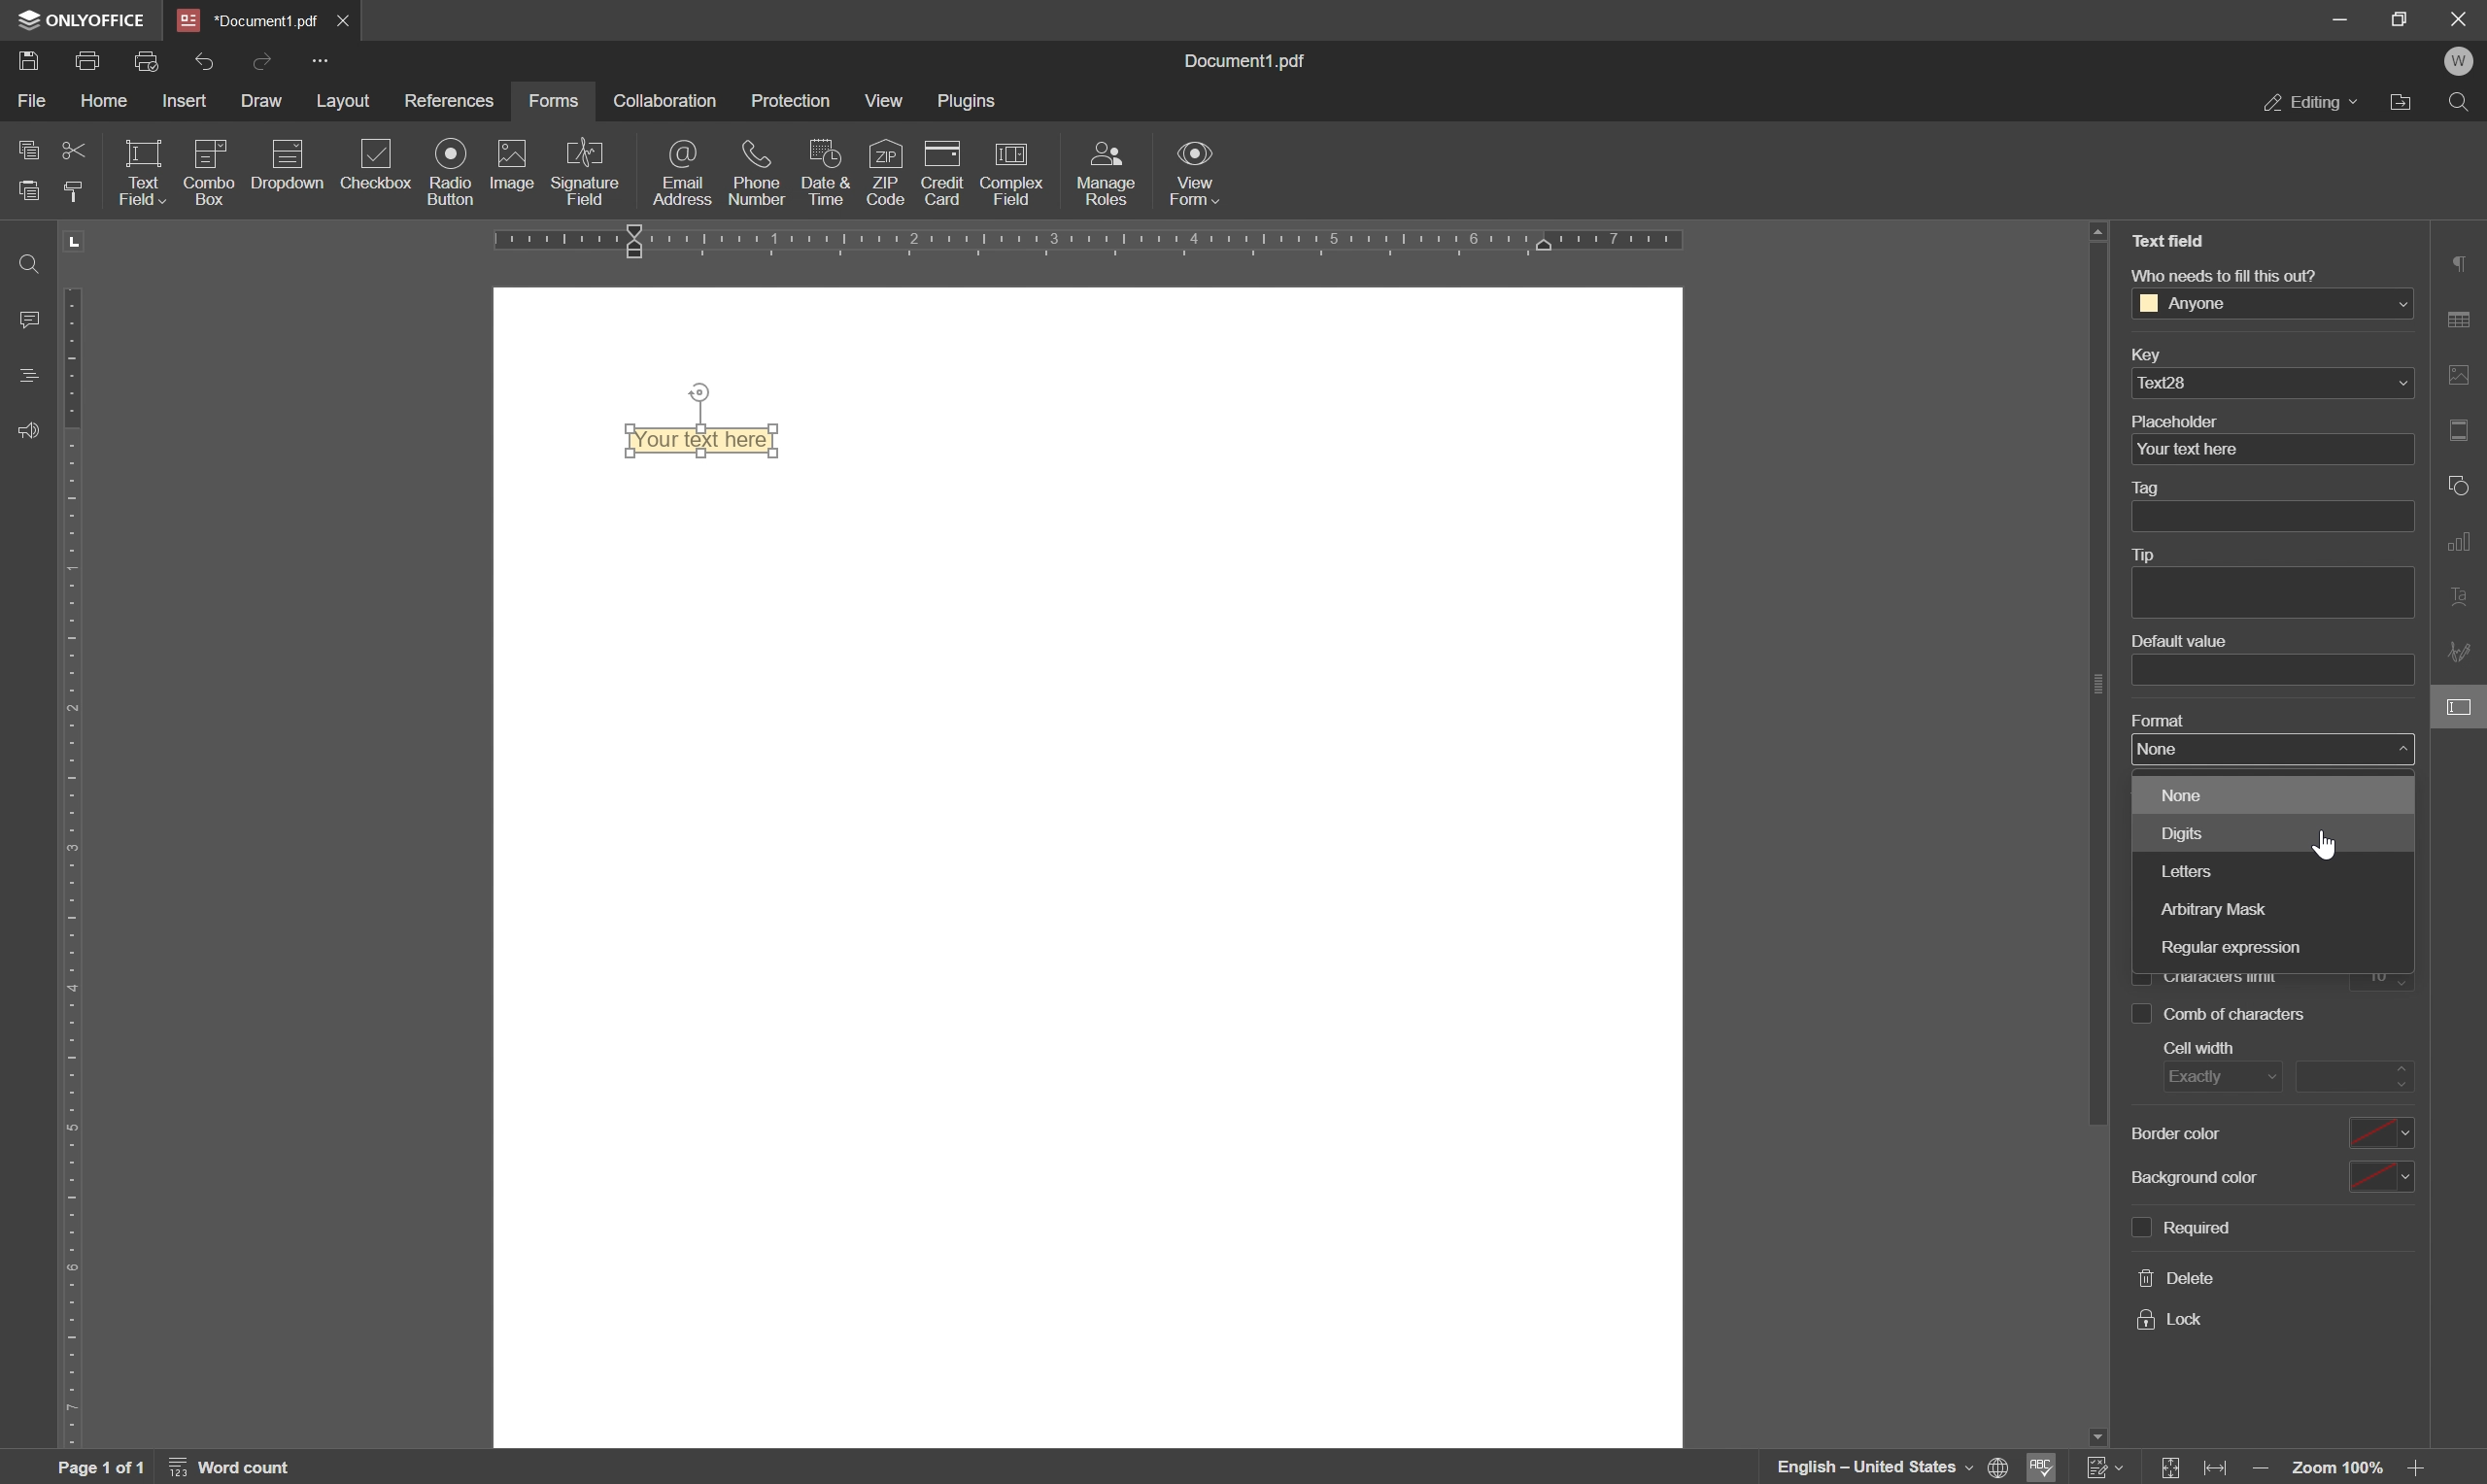 Image resolution: width=2487 pixels, height=1484 pixels. What do you see at coordinates (146, 61) in the screenshot?
I see `quick print` at bounding box center [146, 61].